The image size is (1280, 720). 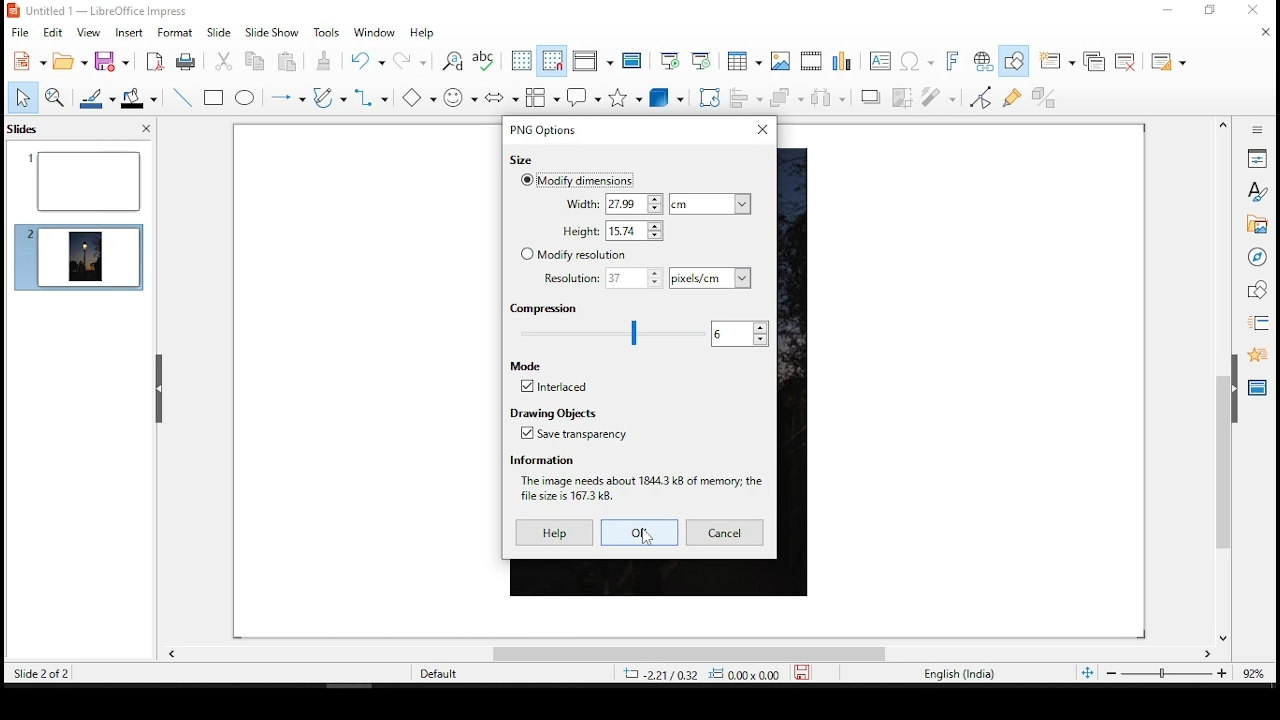 What do you see at coordinates (1011, 61) in the screenshot?
I see `show draw functions` at bounding box center [1011, 61].